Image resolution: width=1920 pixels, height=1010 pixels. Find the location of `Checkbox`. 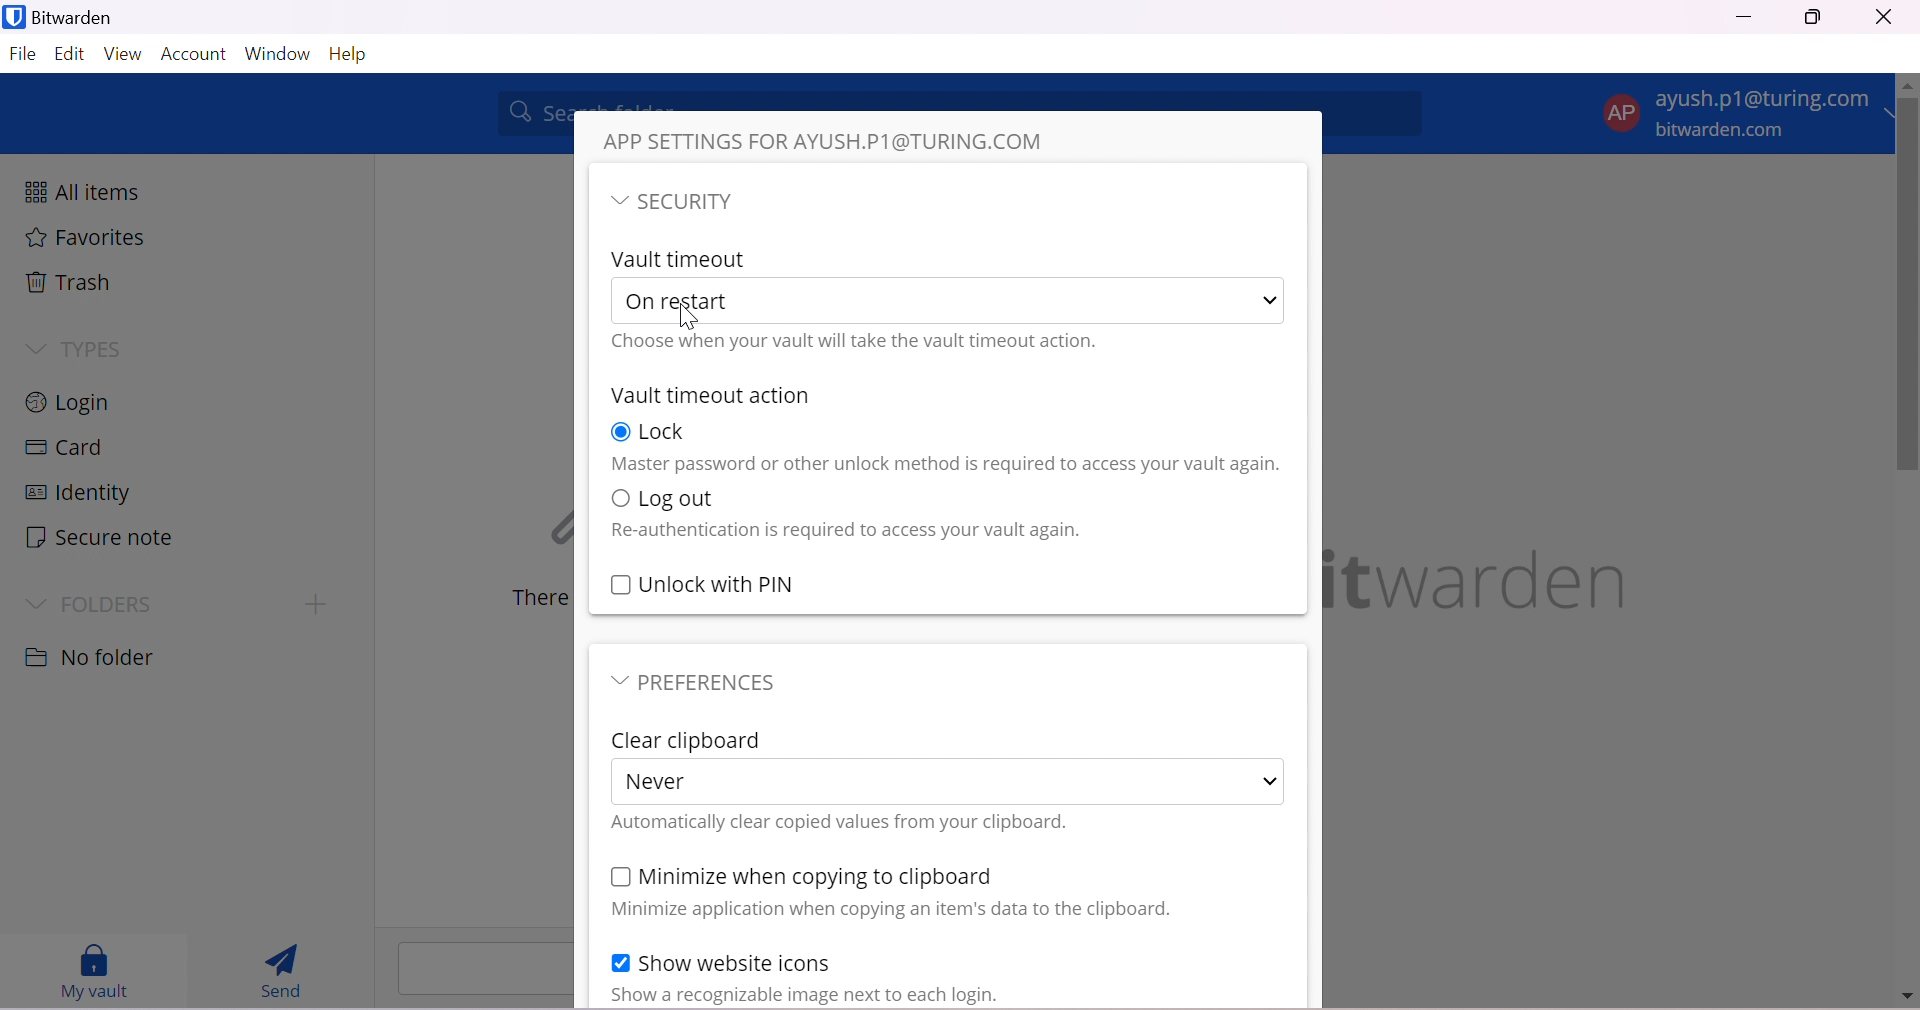

Checkbox is located at coordinates (619, 432).